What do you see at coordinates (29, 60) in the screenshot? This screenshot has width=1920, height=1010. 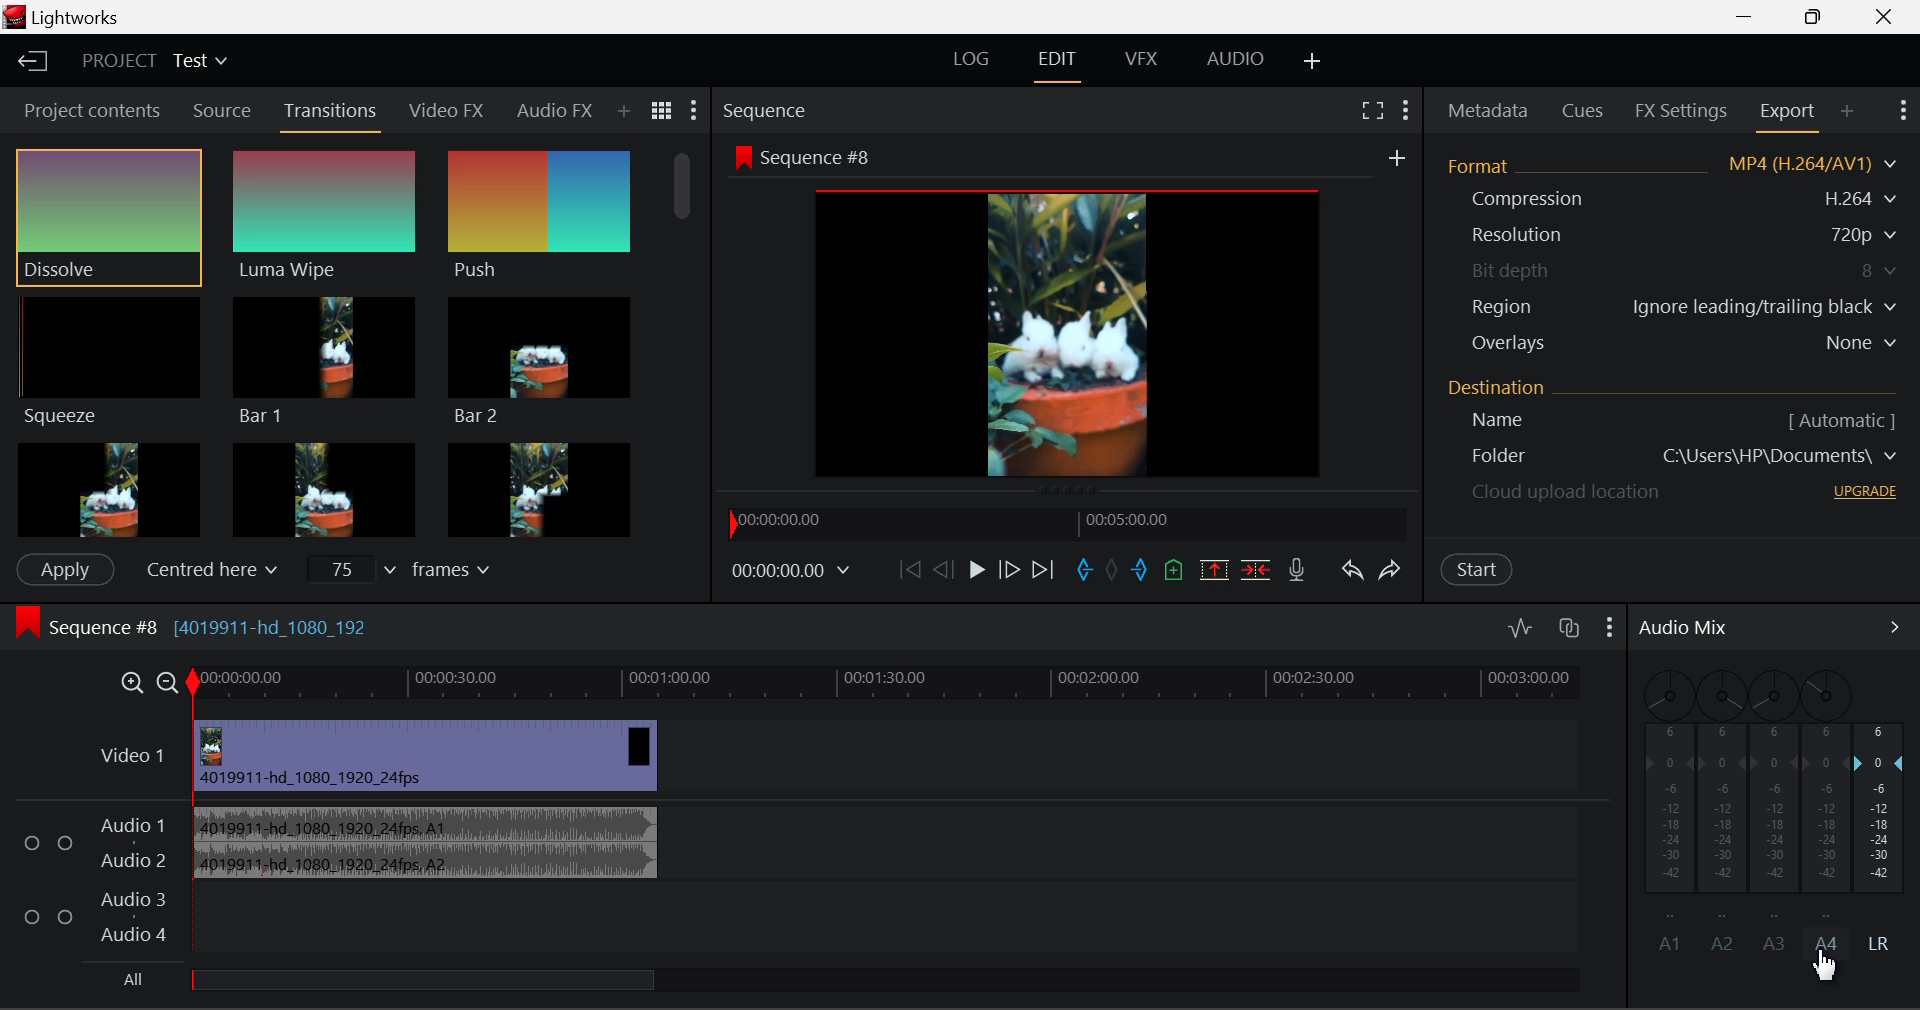 I see `Back to Homepage` at bounding box center [29, 60].